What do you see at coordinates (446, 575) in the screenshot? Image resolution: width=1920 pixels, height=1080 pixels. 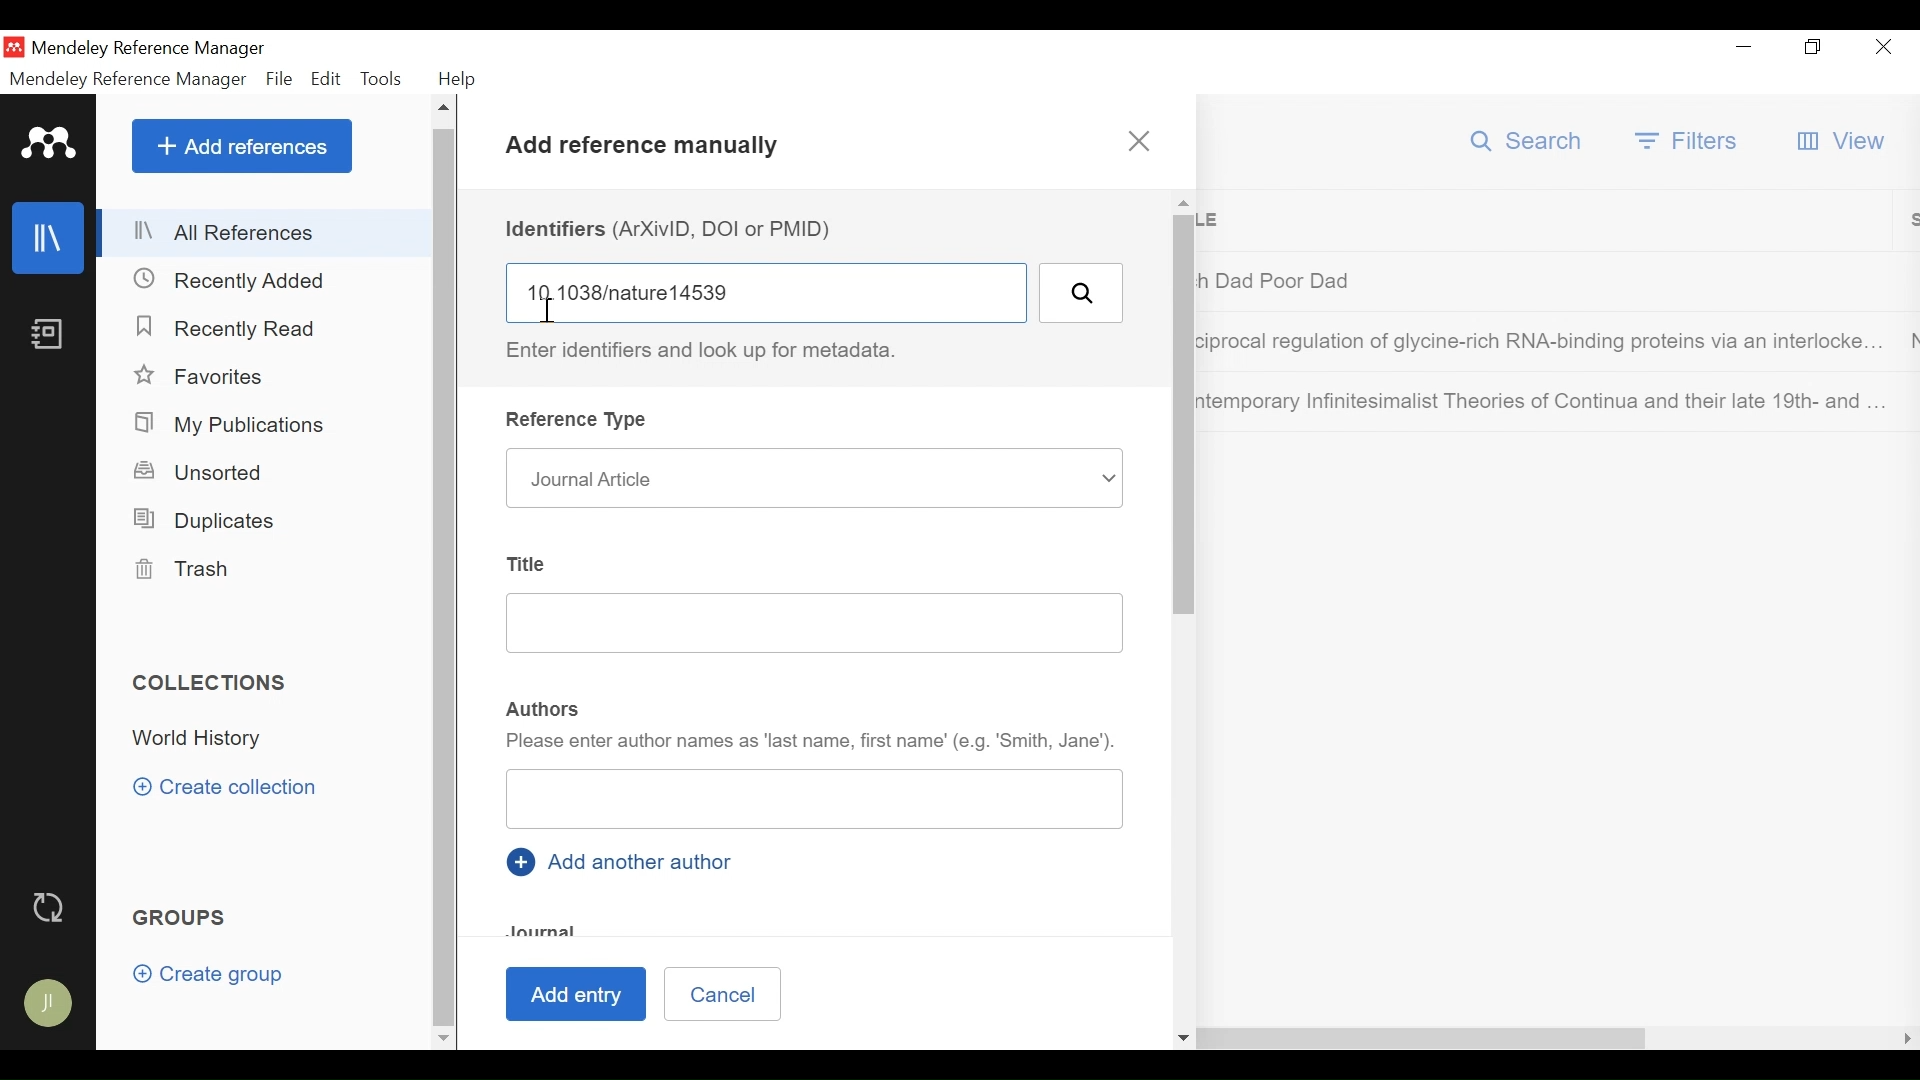 I see `Vertical Scroll bar` at bounding box center [446, 575].